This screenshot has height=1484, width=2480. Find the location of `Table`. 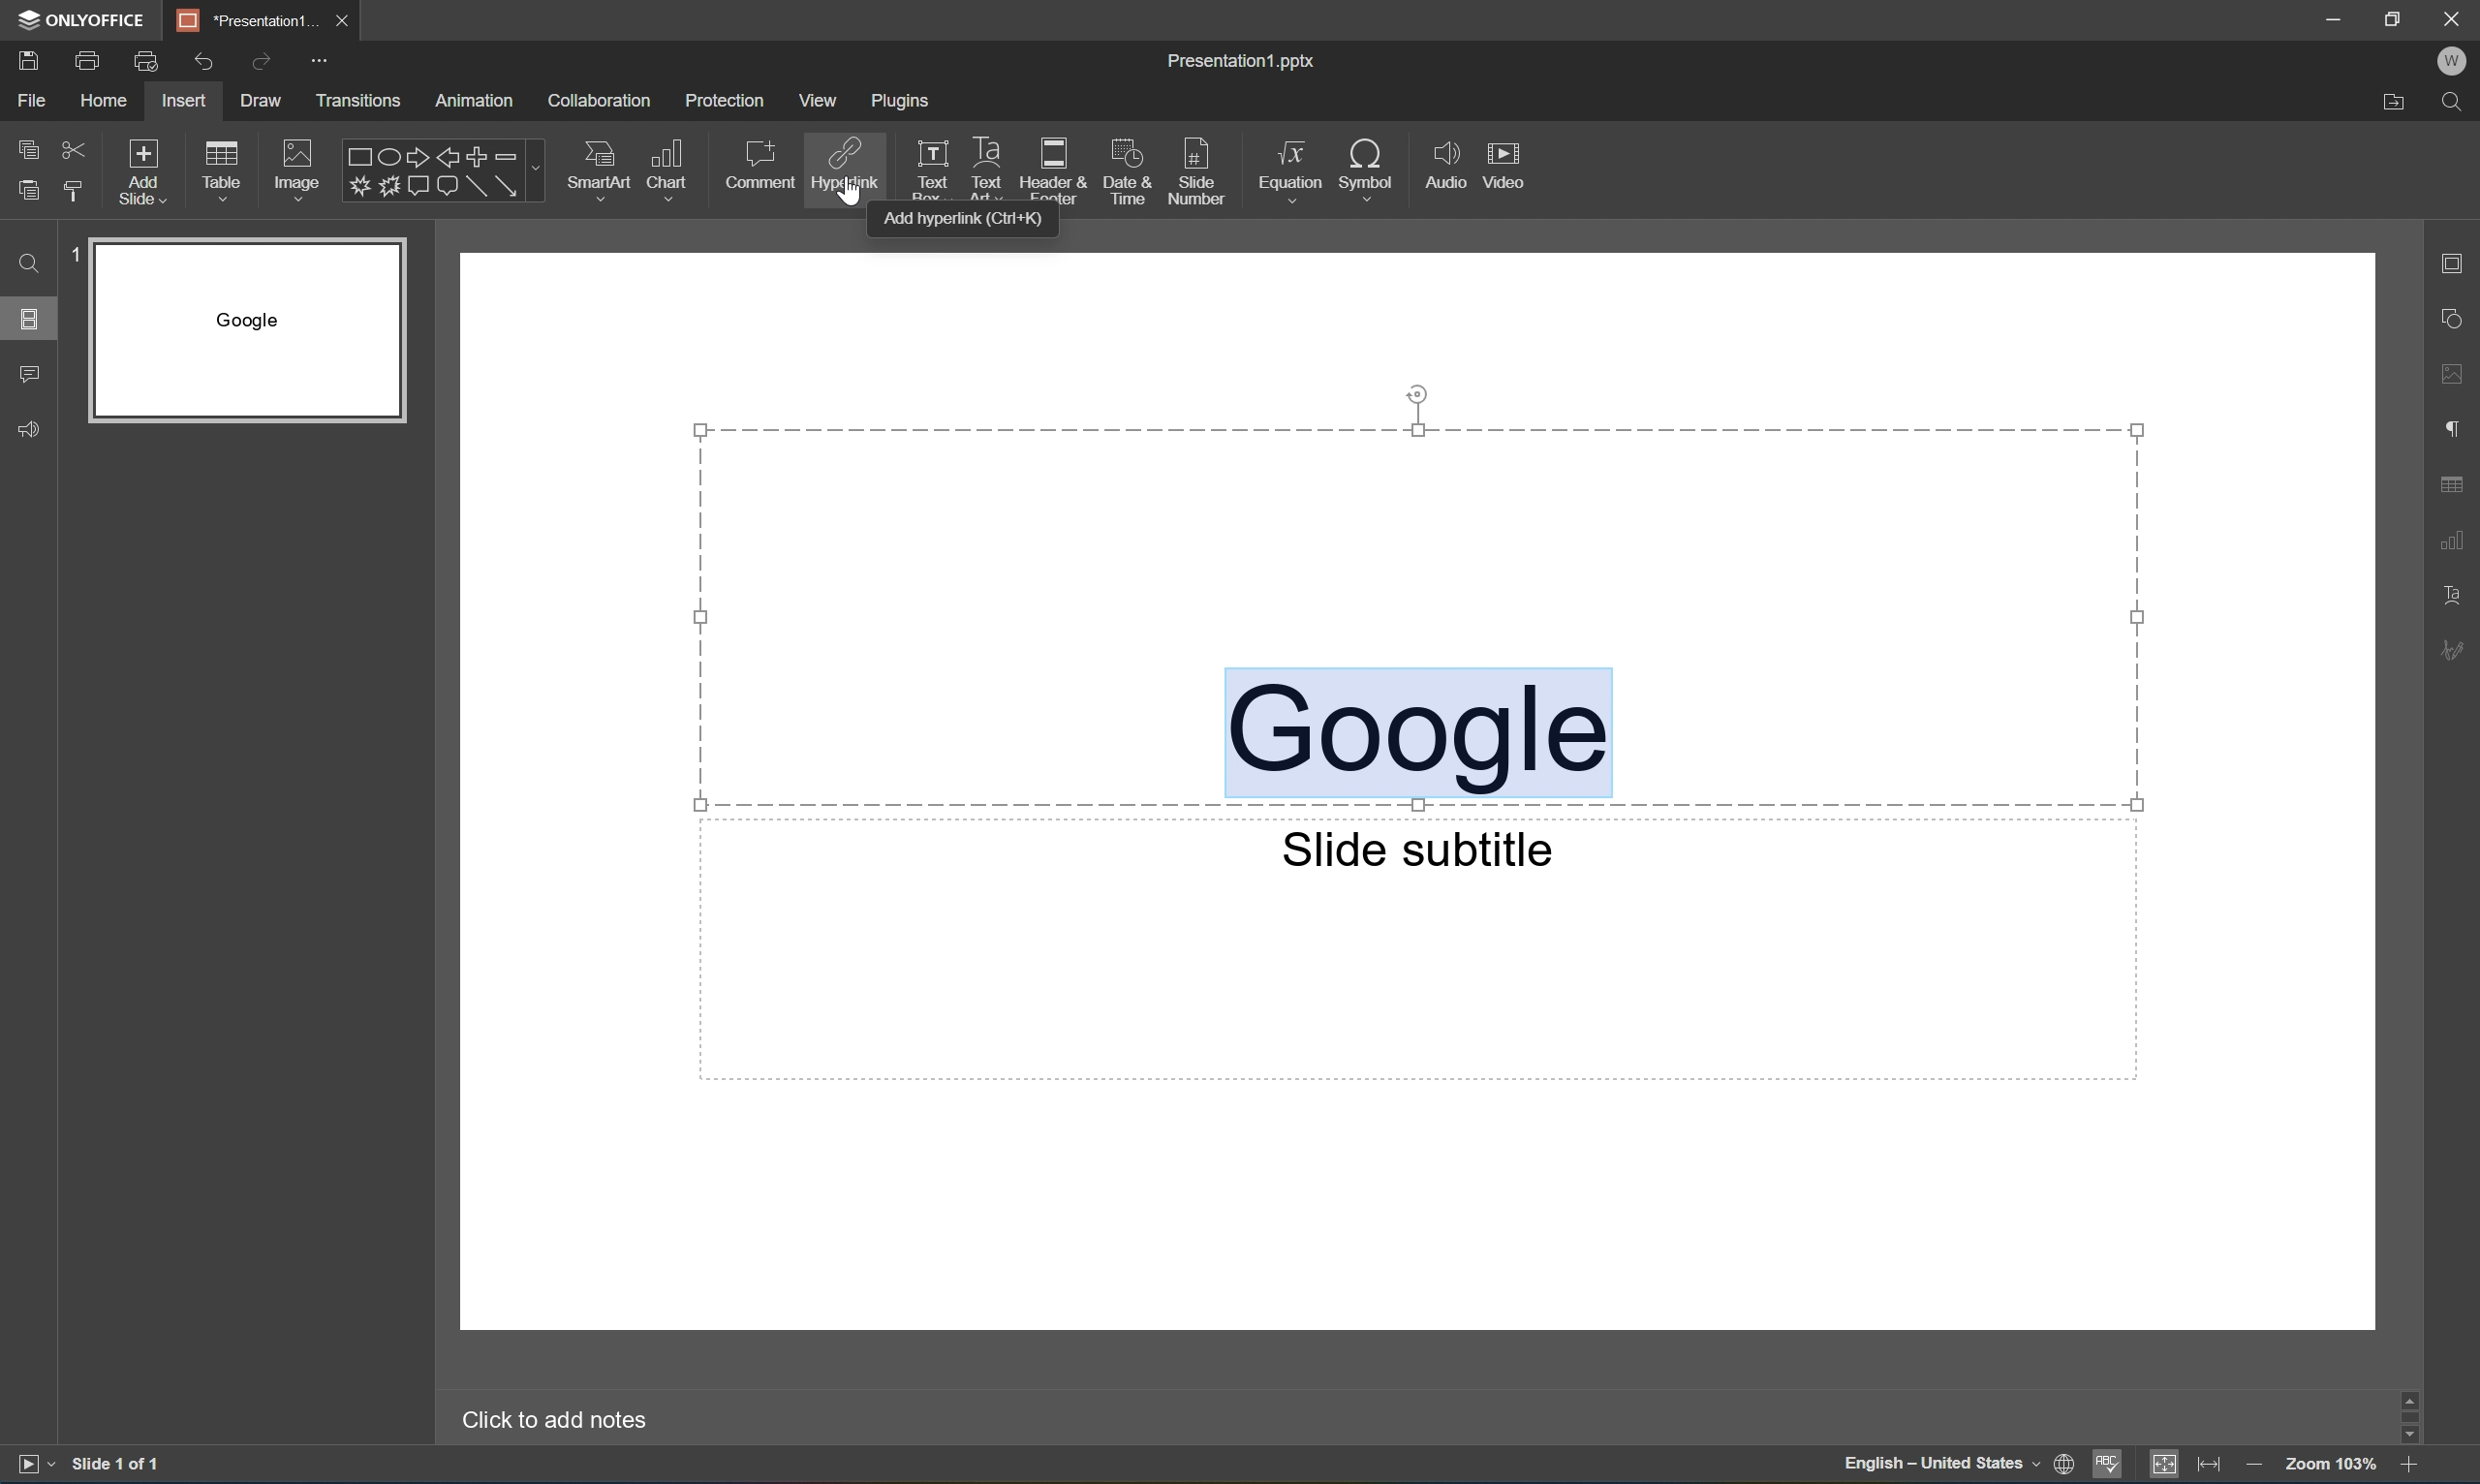

Table is located at coordinates (225, 174).